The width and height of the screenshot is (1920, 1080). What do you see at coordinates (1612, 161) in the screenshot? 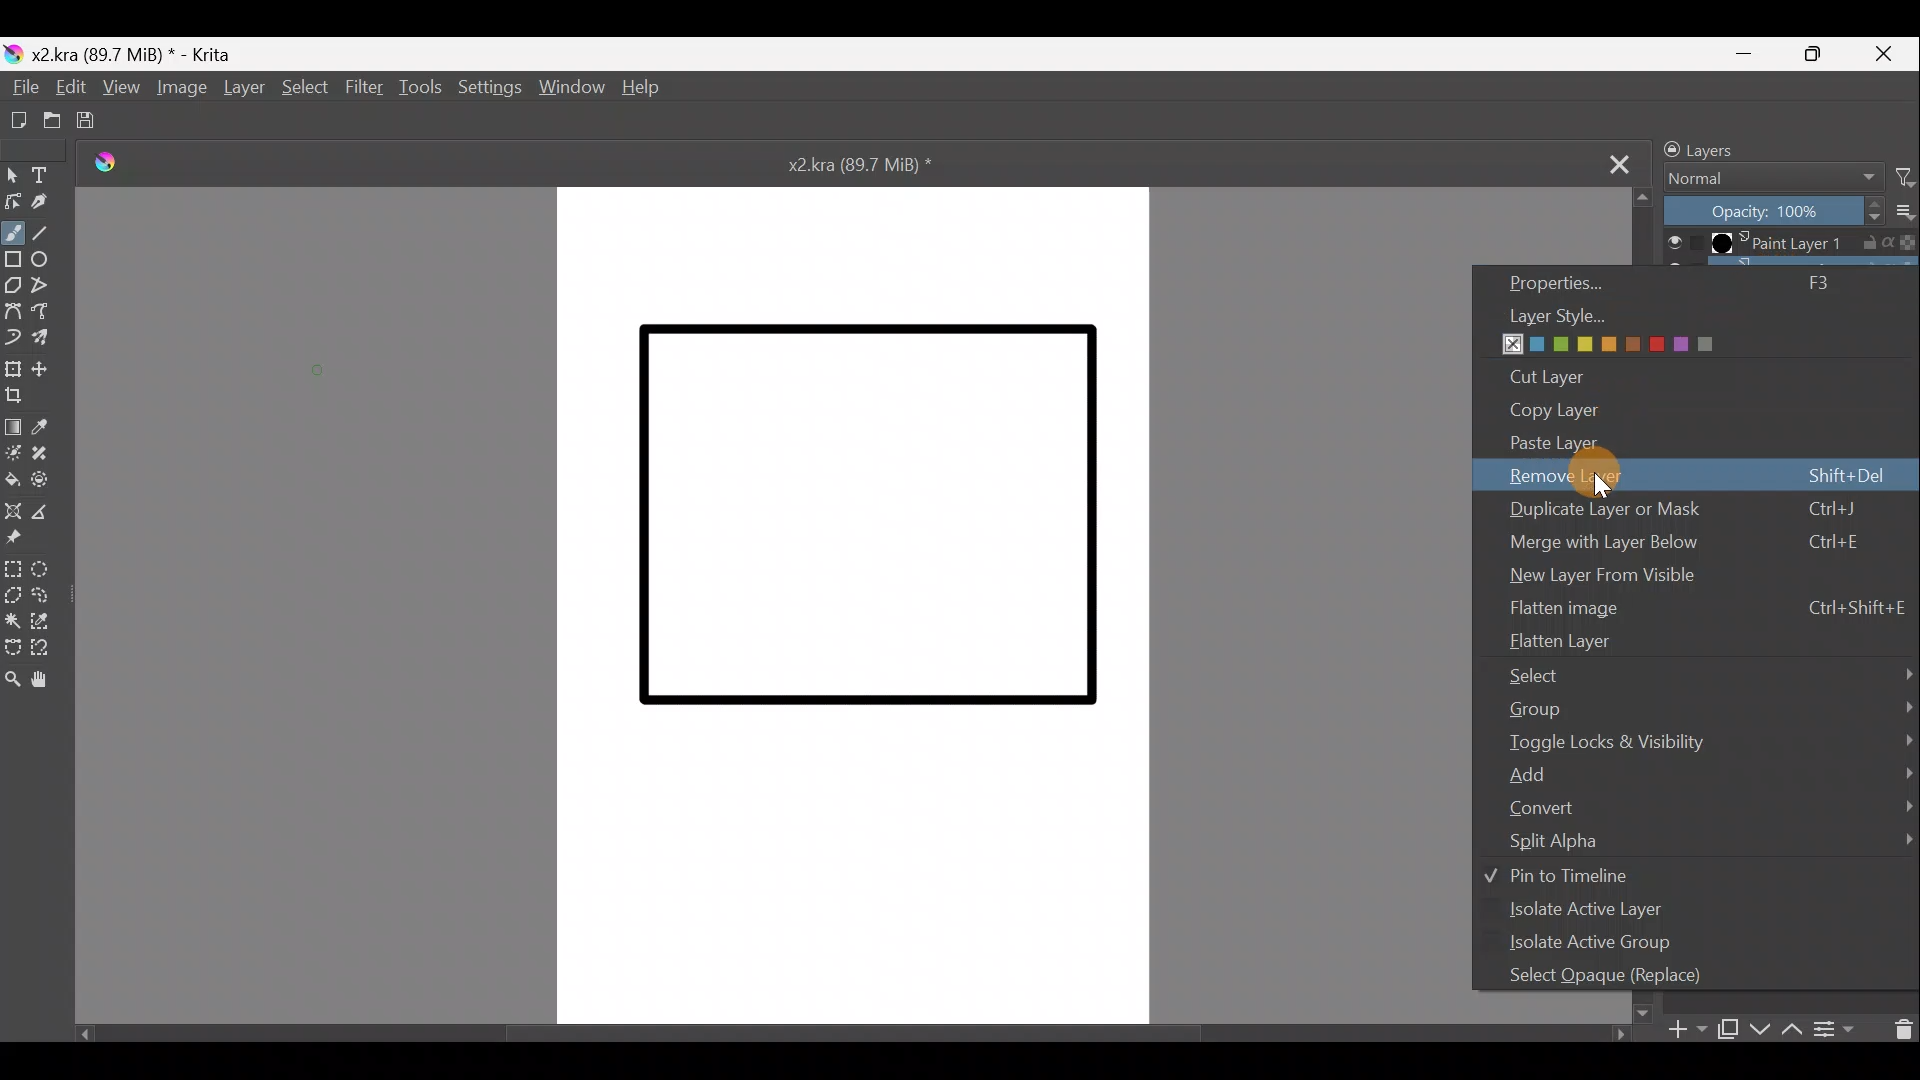
I see `Close tab` at bounding box center [1612, 161].